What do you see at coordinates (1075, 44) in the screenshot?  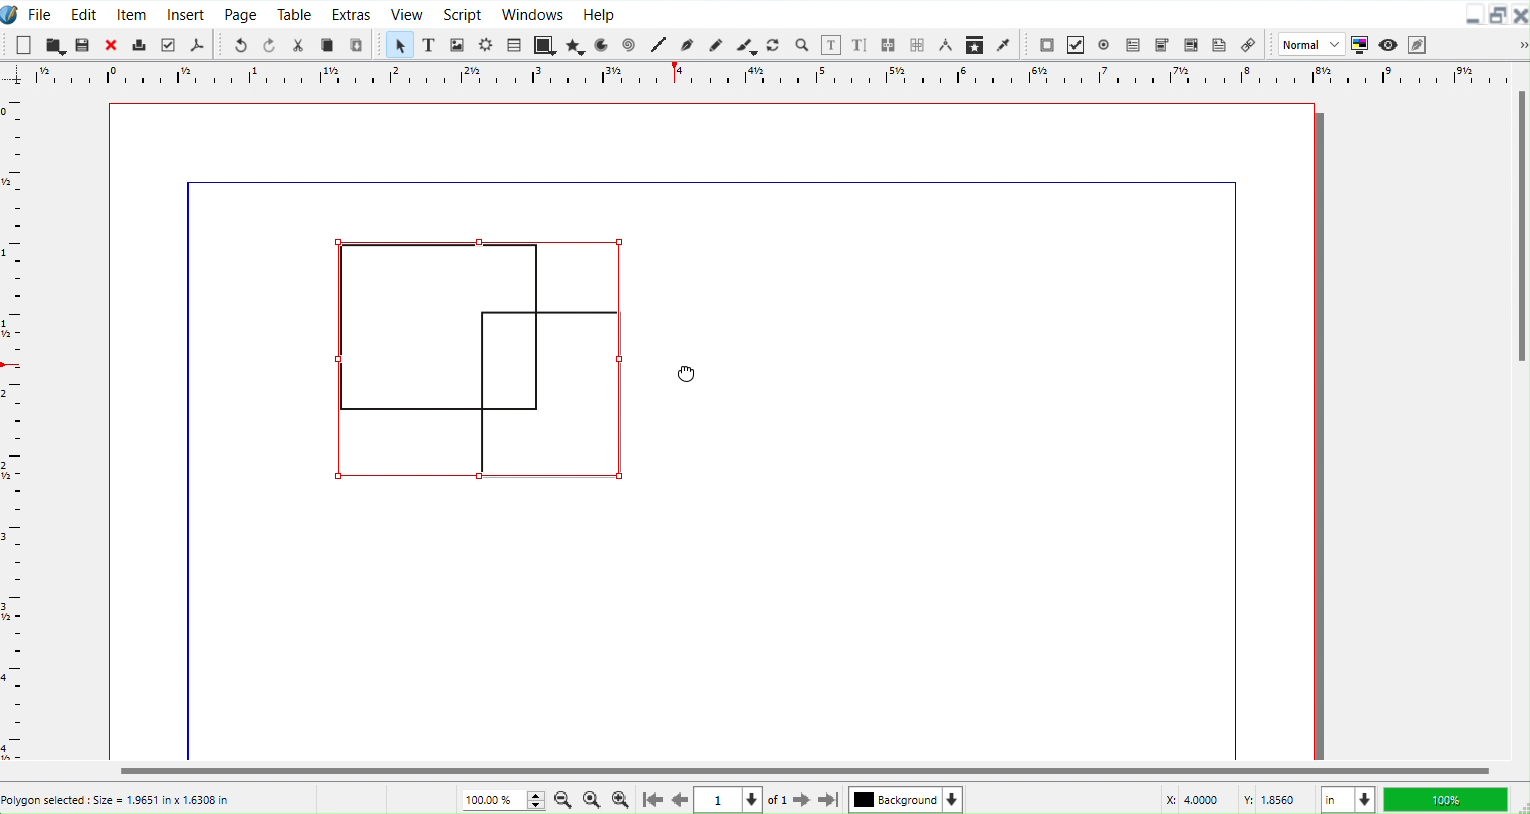 I see `PDF Check box` at bounding box center [1075, 44].